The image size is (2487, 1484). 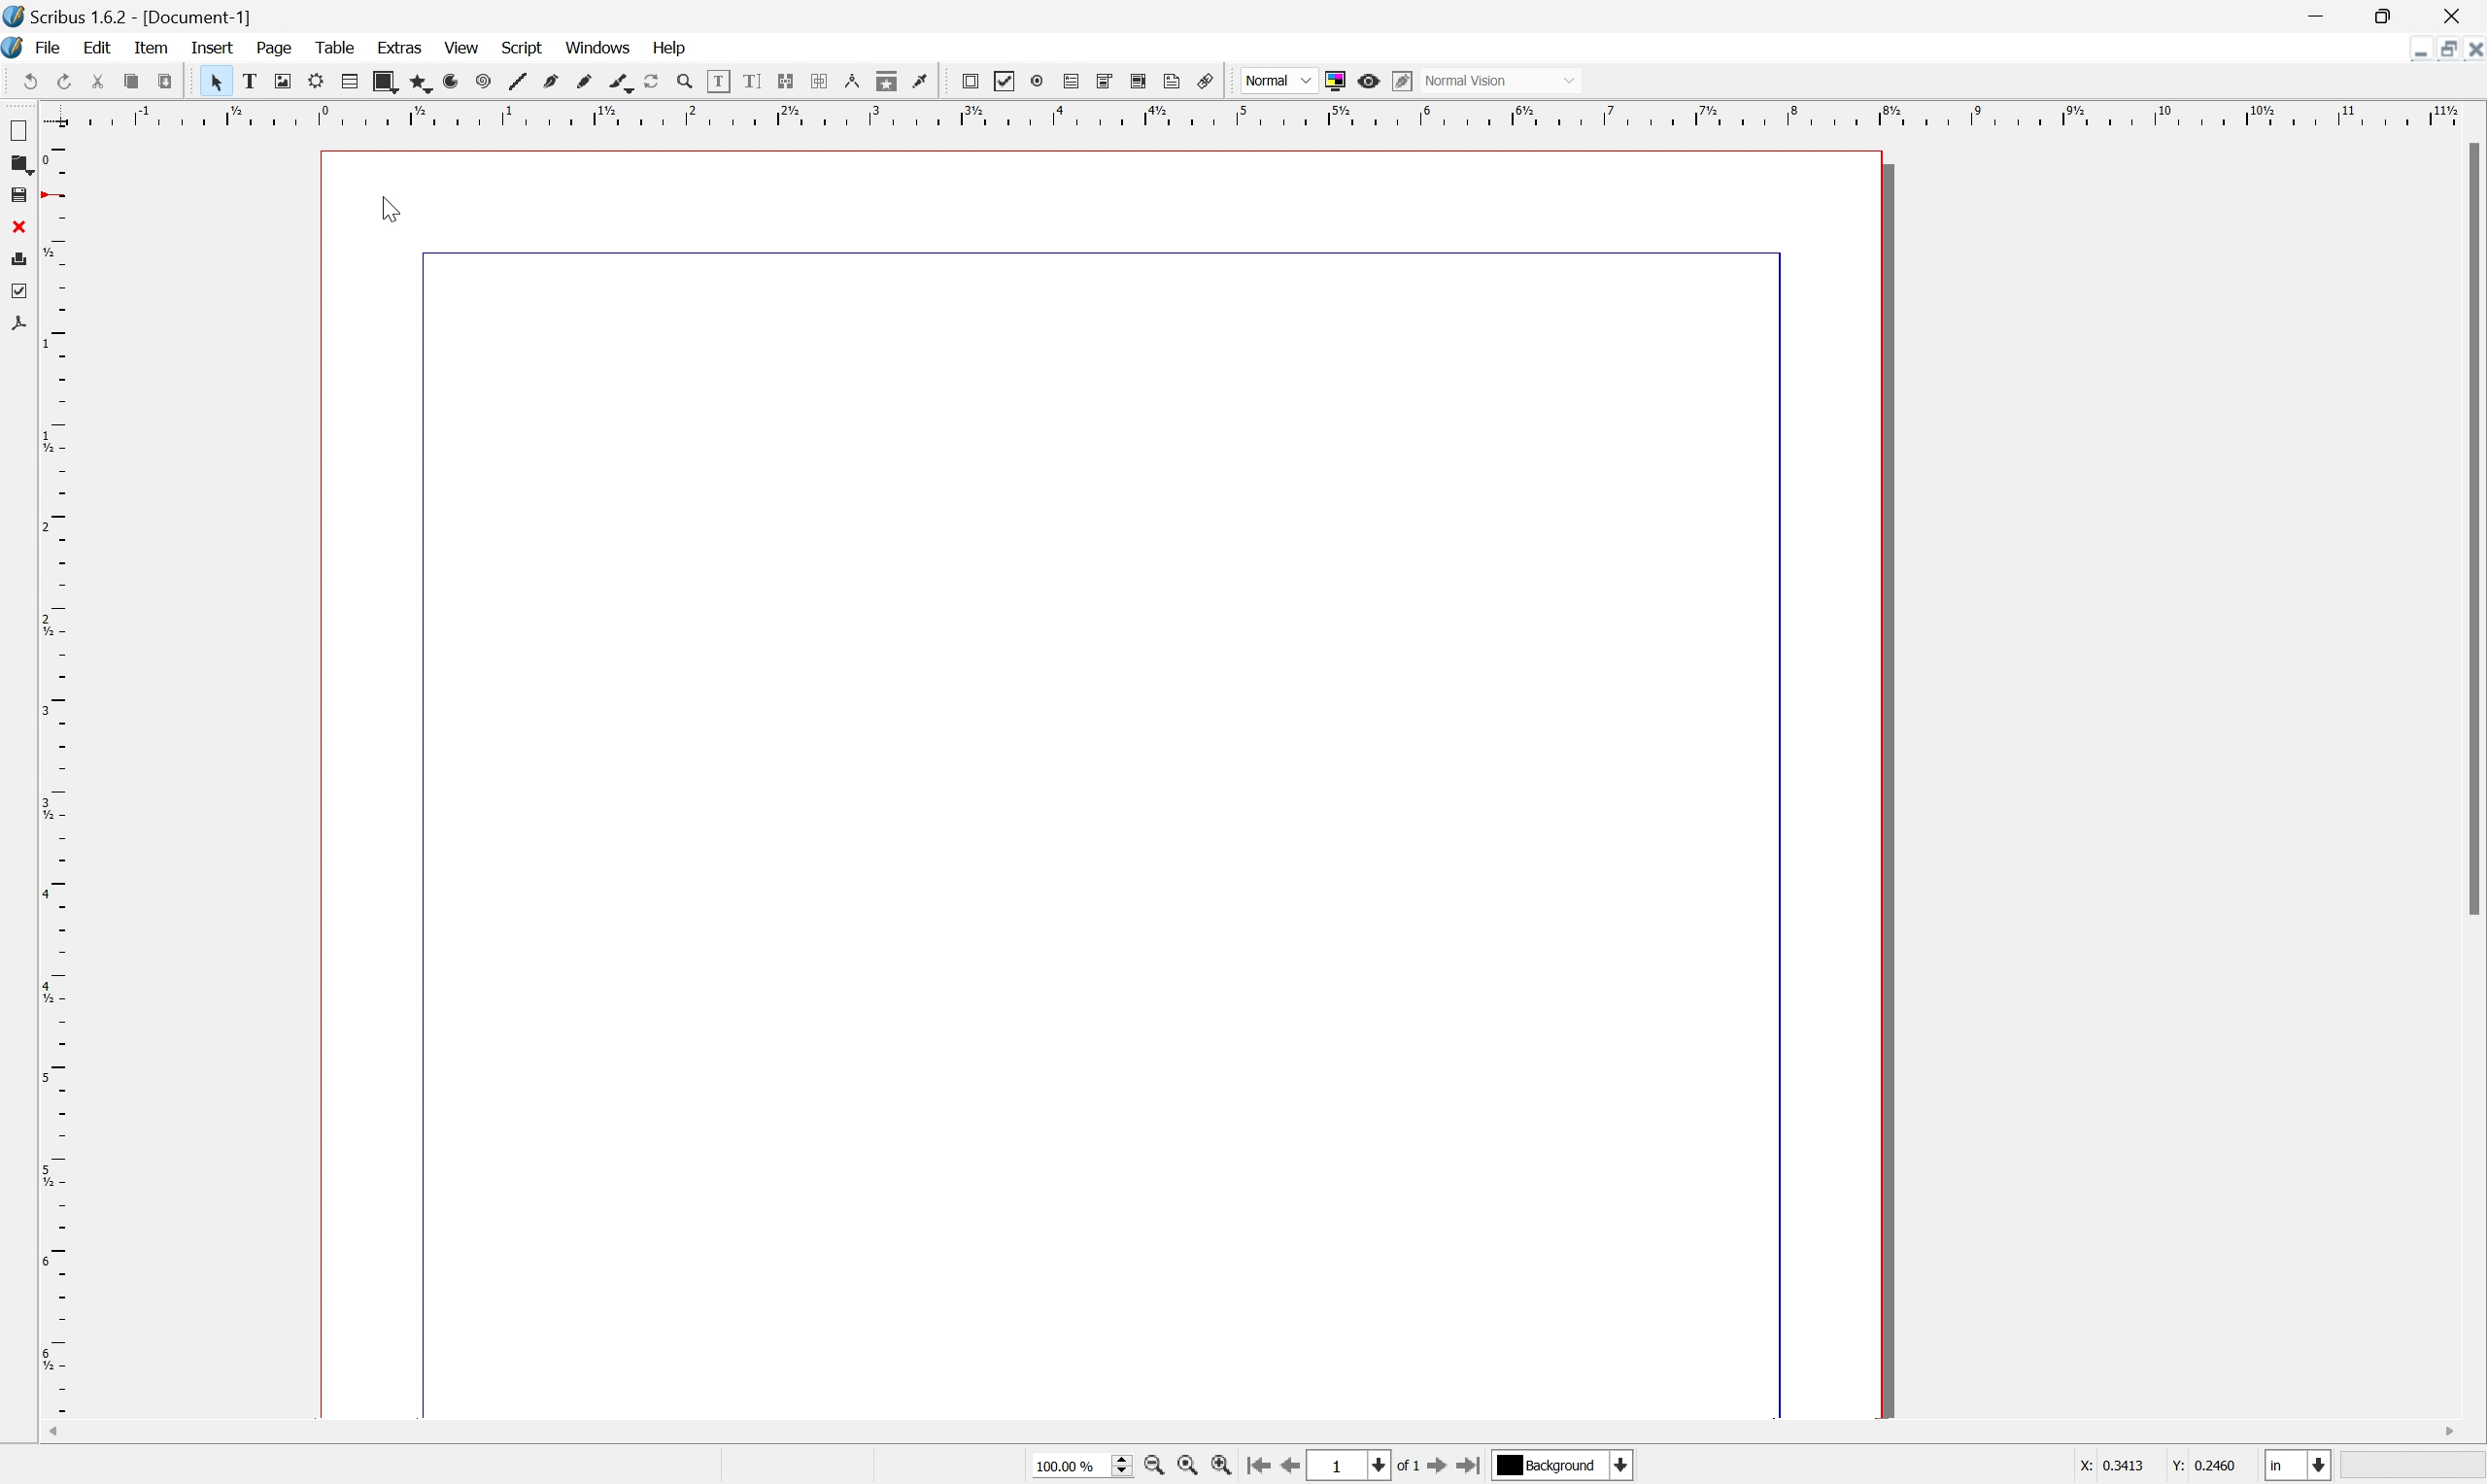 I want to click on select item, so click(x=448, y=81).